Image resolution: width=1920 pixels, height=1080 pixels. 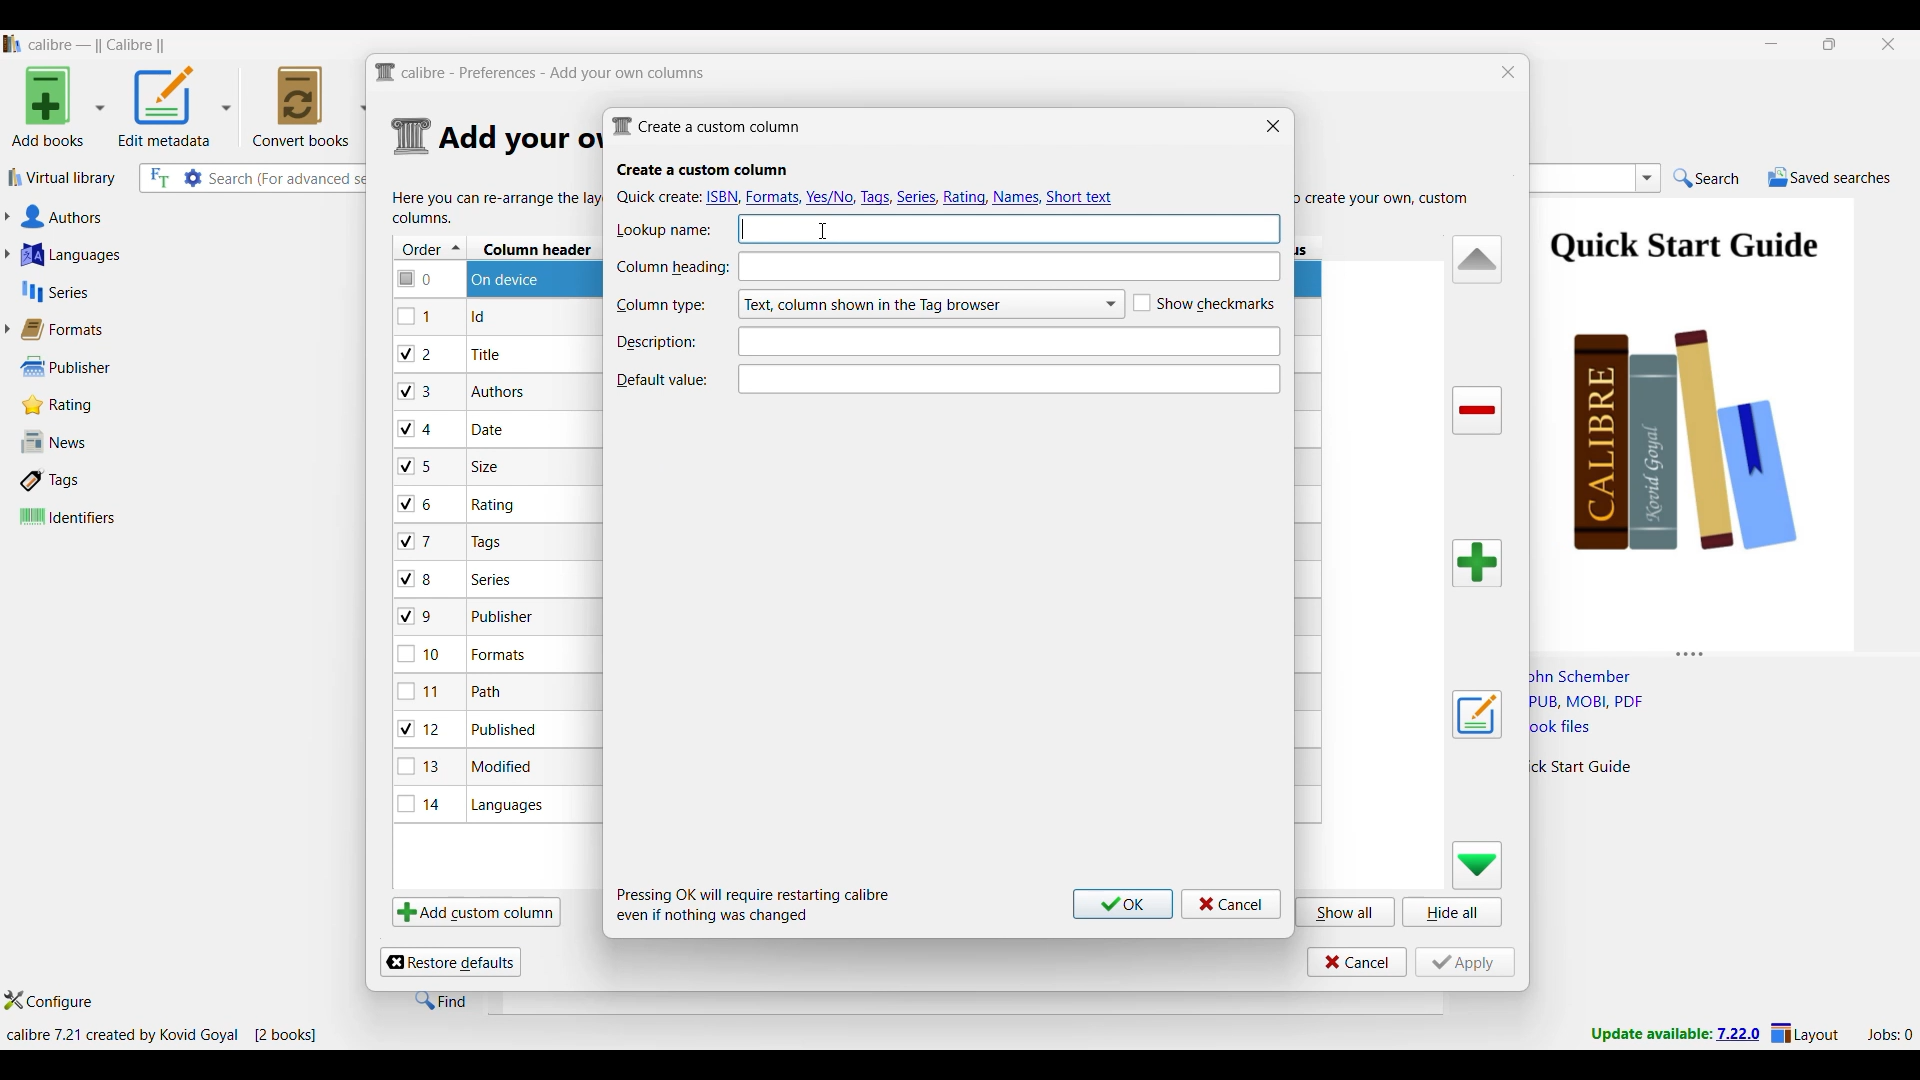 What do you see at coordinates (517, 139) in the screenshot?
I see `Section details` at bounding box center [517, 139].